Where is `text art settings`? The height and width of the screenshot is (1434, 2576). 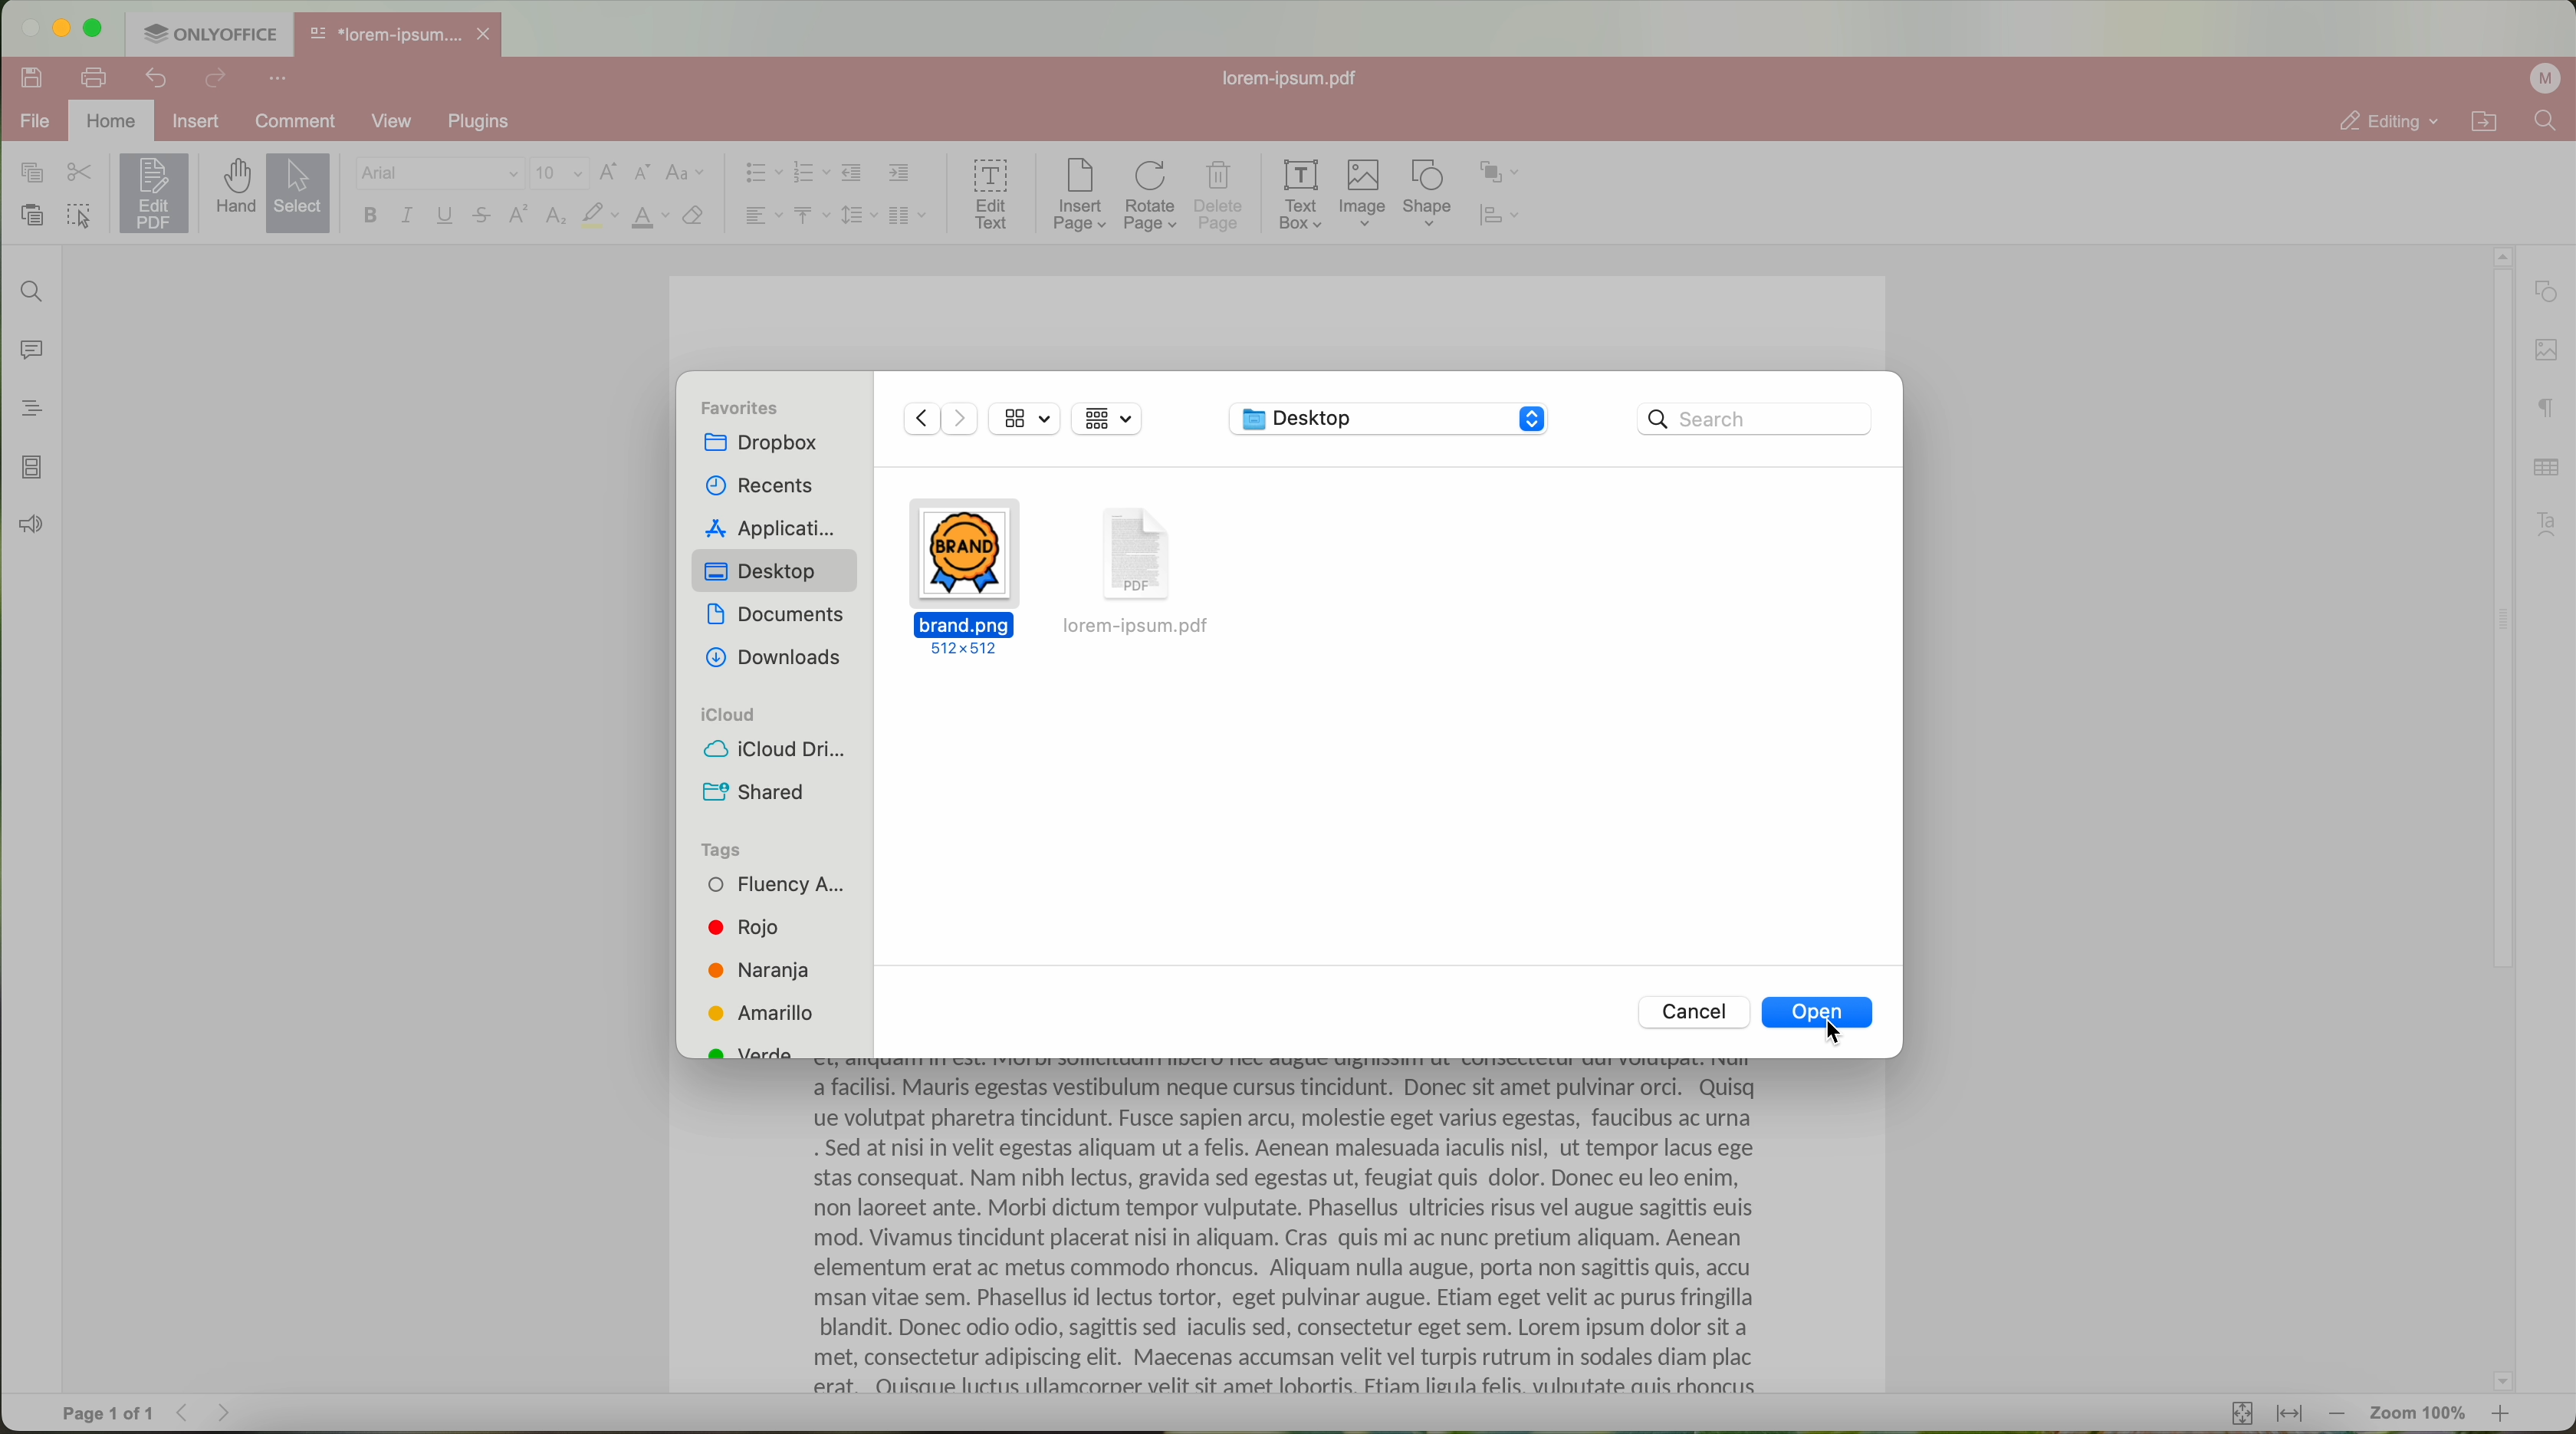 text art settings is located at coordinates (2552, 524).